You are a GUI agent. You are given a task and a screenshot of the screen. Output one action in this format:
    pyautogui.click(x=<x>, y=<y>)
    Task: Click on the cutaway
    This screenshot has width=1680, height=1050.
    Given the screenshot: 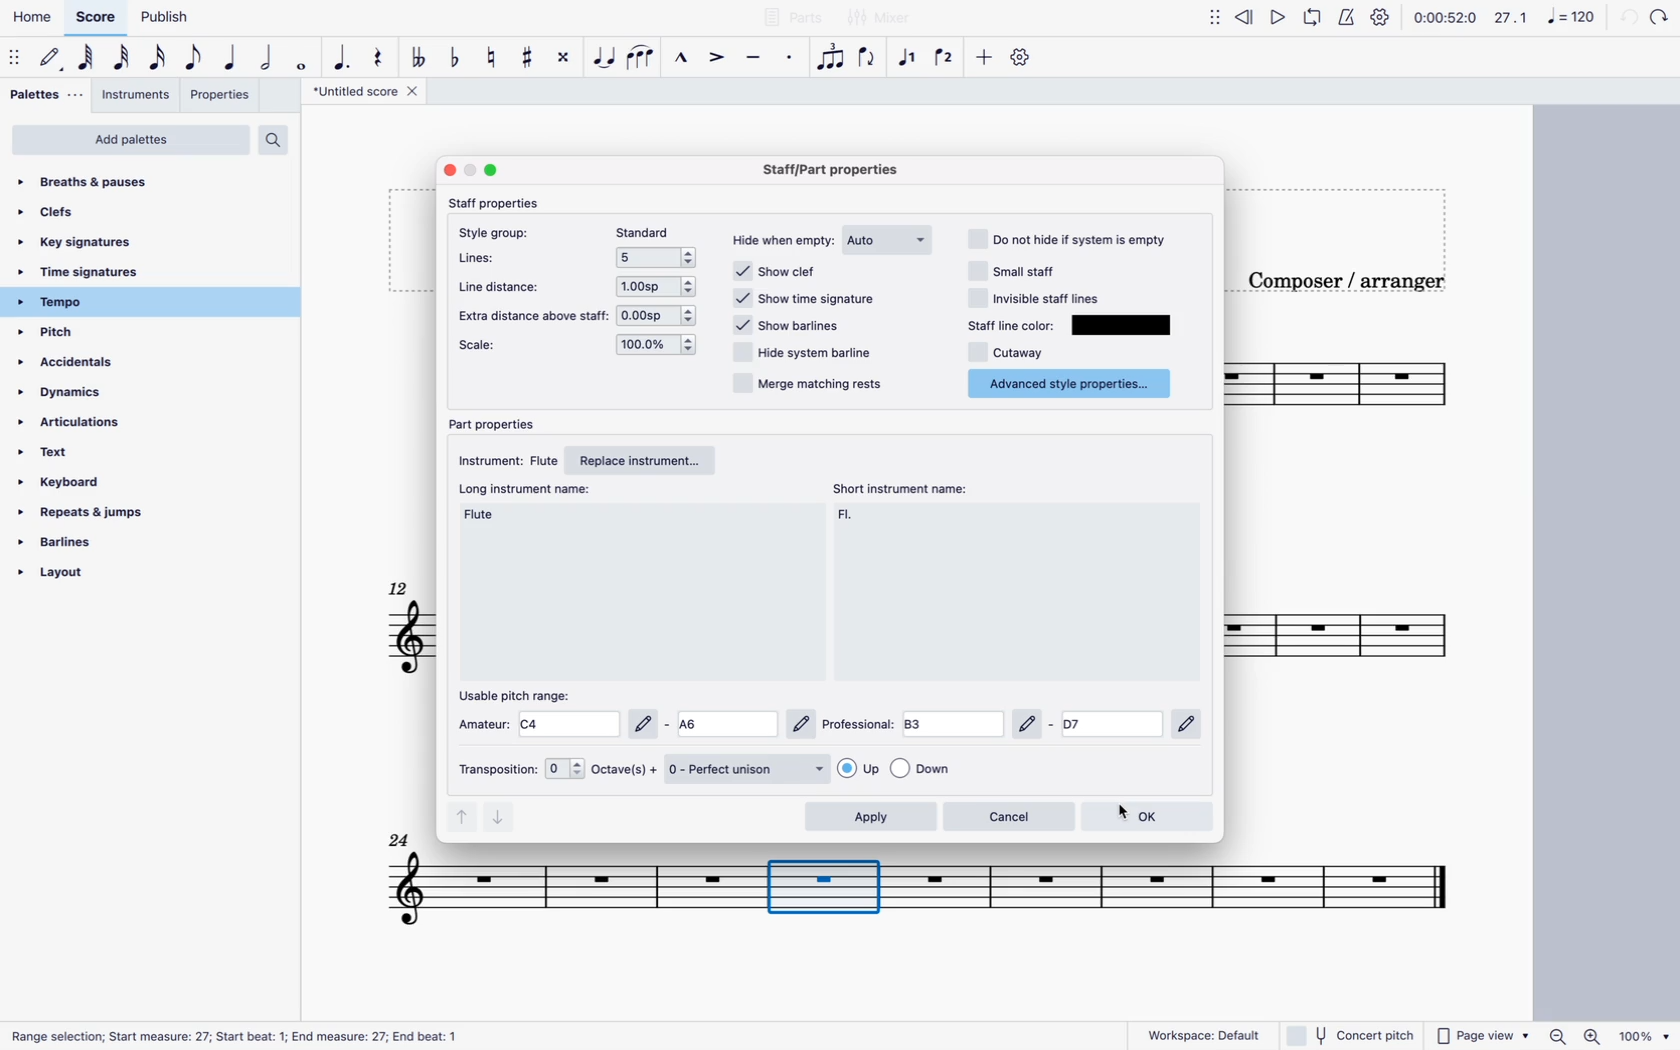 What is the action you would take?
    pyautogui.click(x=1004, y=354)
    